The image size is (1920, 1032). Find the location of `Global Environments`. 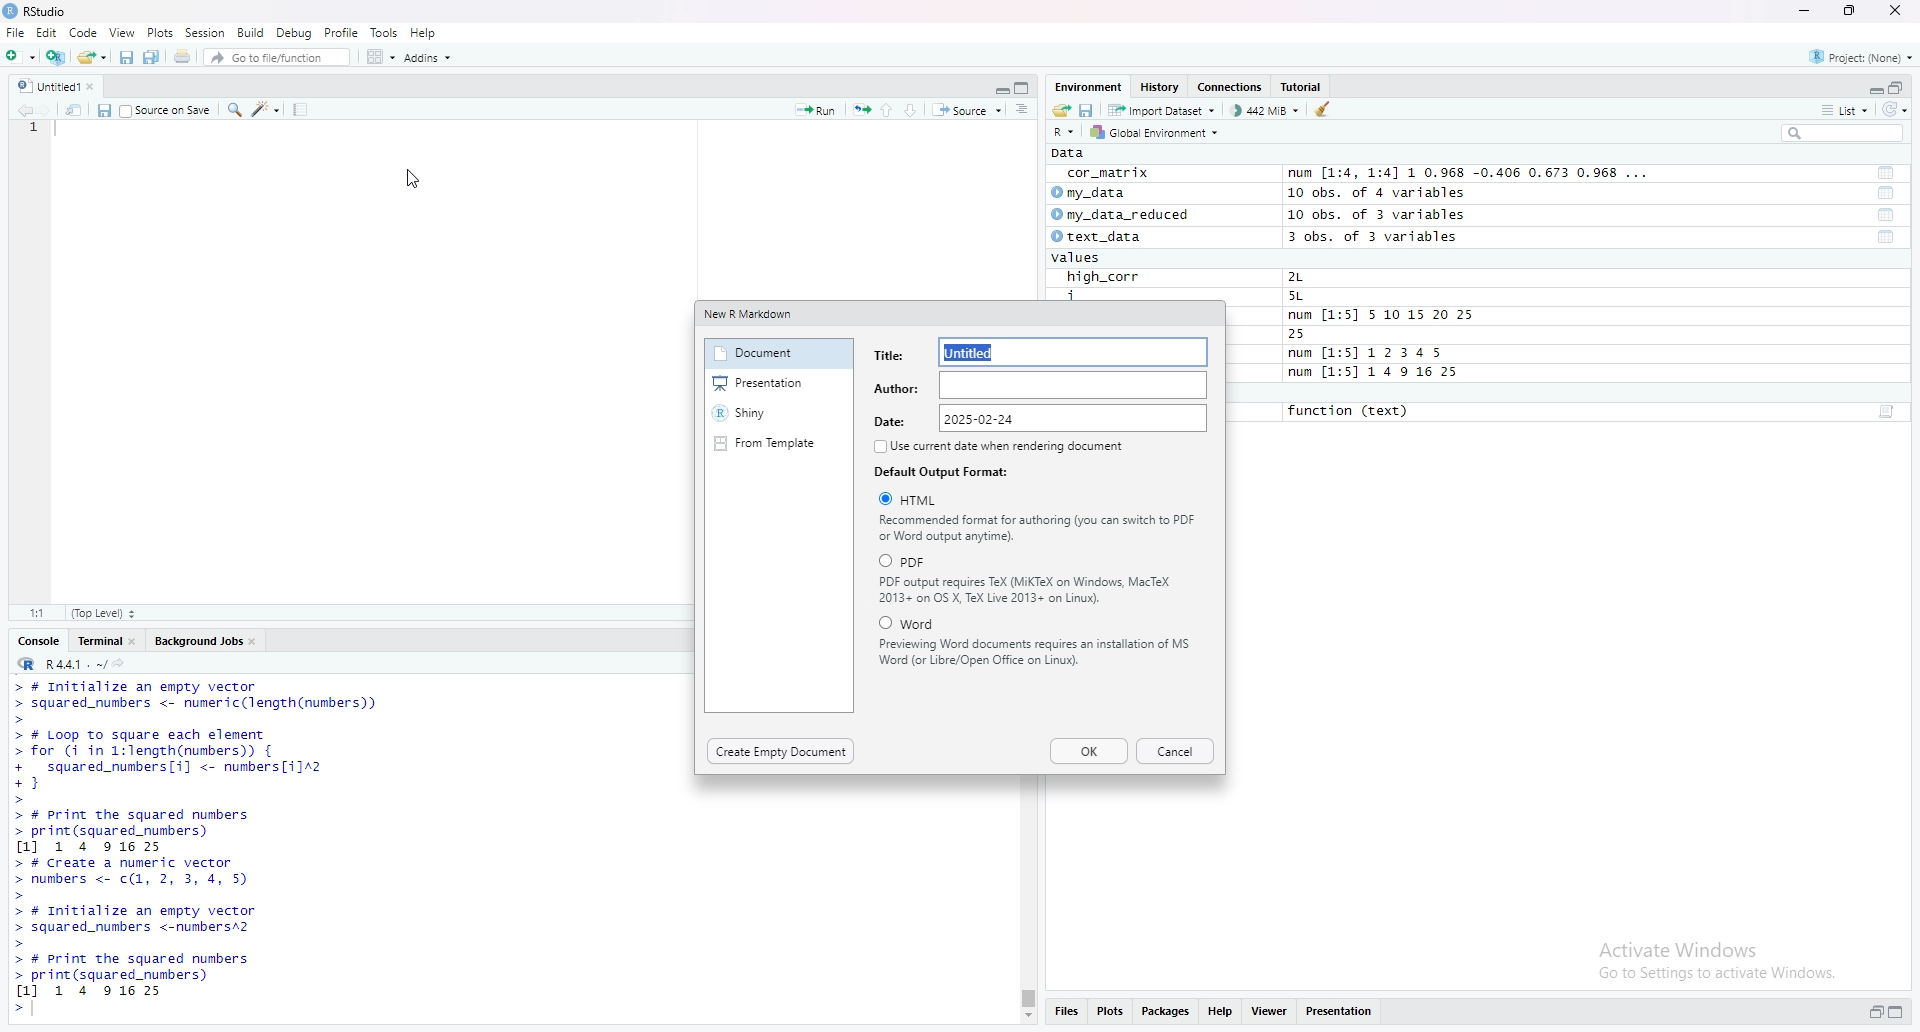

Global Environments is located at coordinates (1152, 133).